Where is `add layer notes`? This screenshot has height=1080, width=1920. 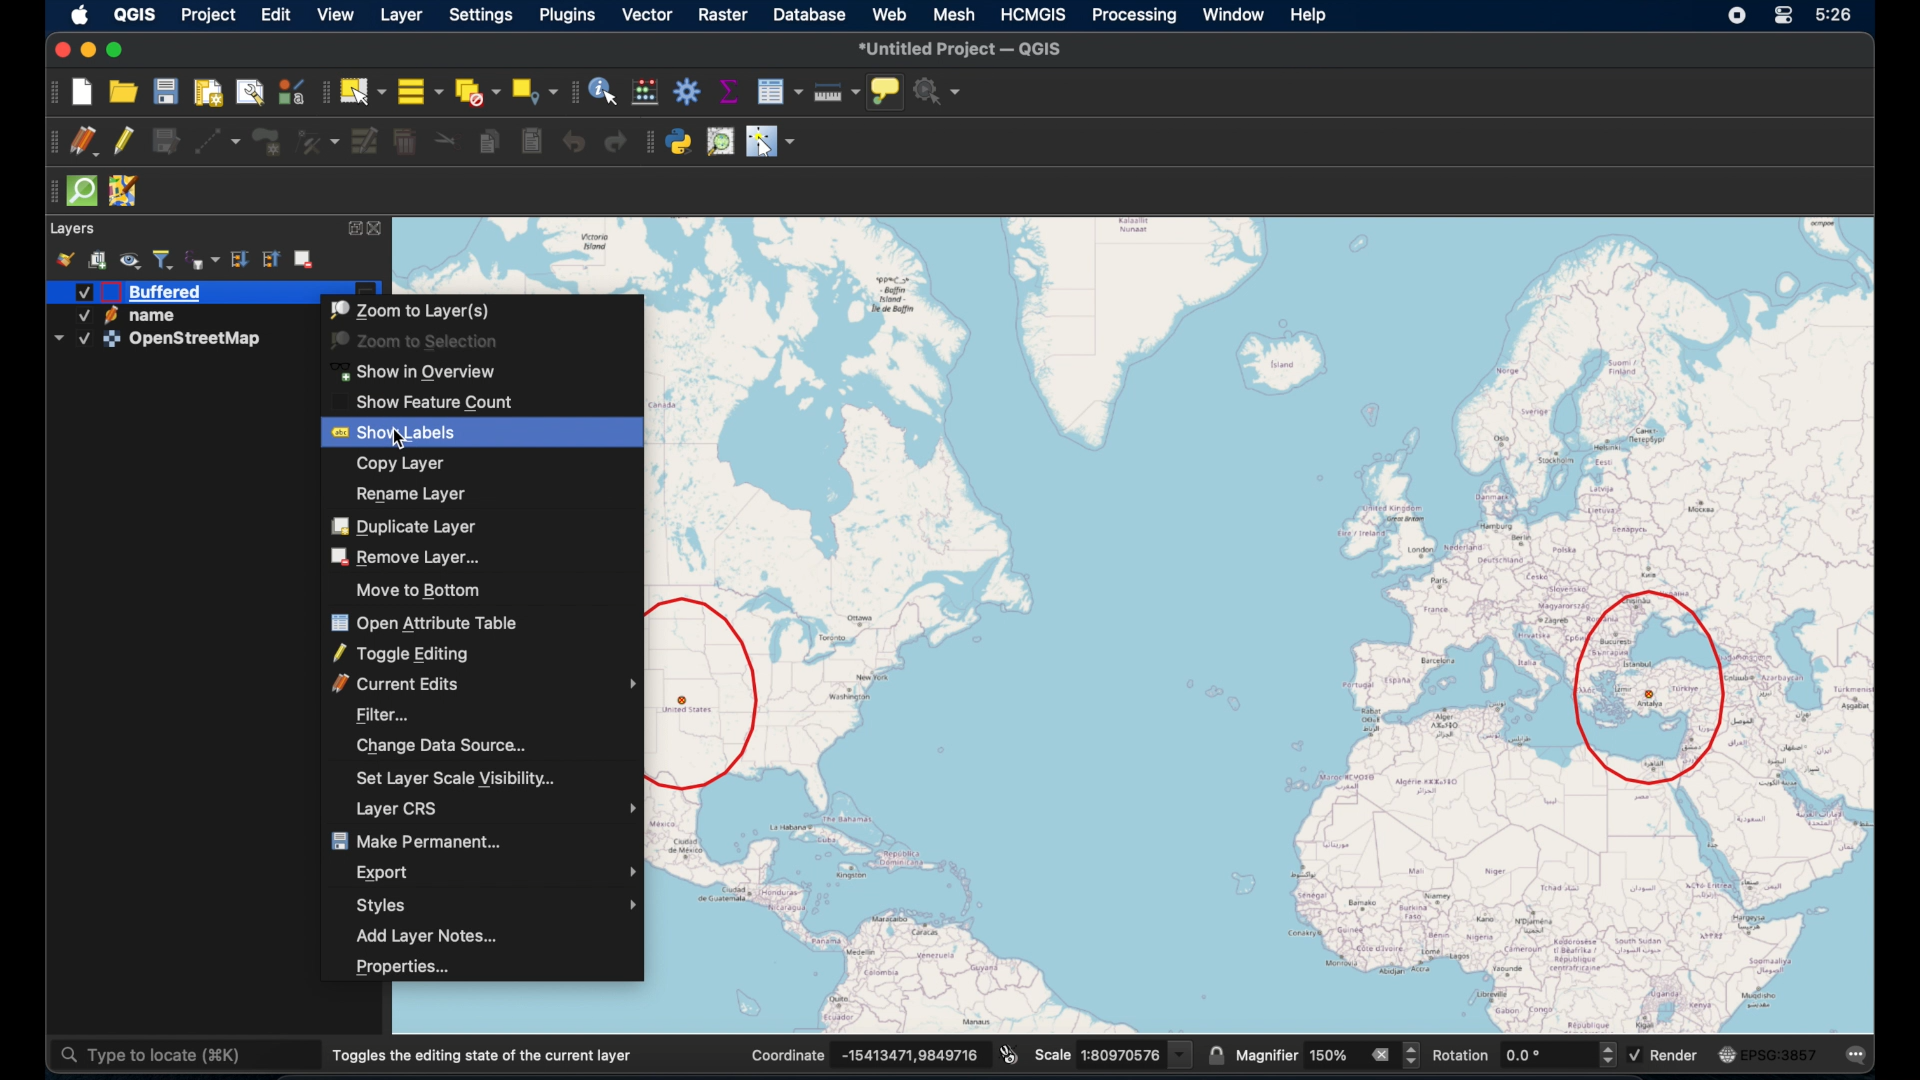
add layer notes is located at coordinates (428, 938).